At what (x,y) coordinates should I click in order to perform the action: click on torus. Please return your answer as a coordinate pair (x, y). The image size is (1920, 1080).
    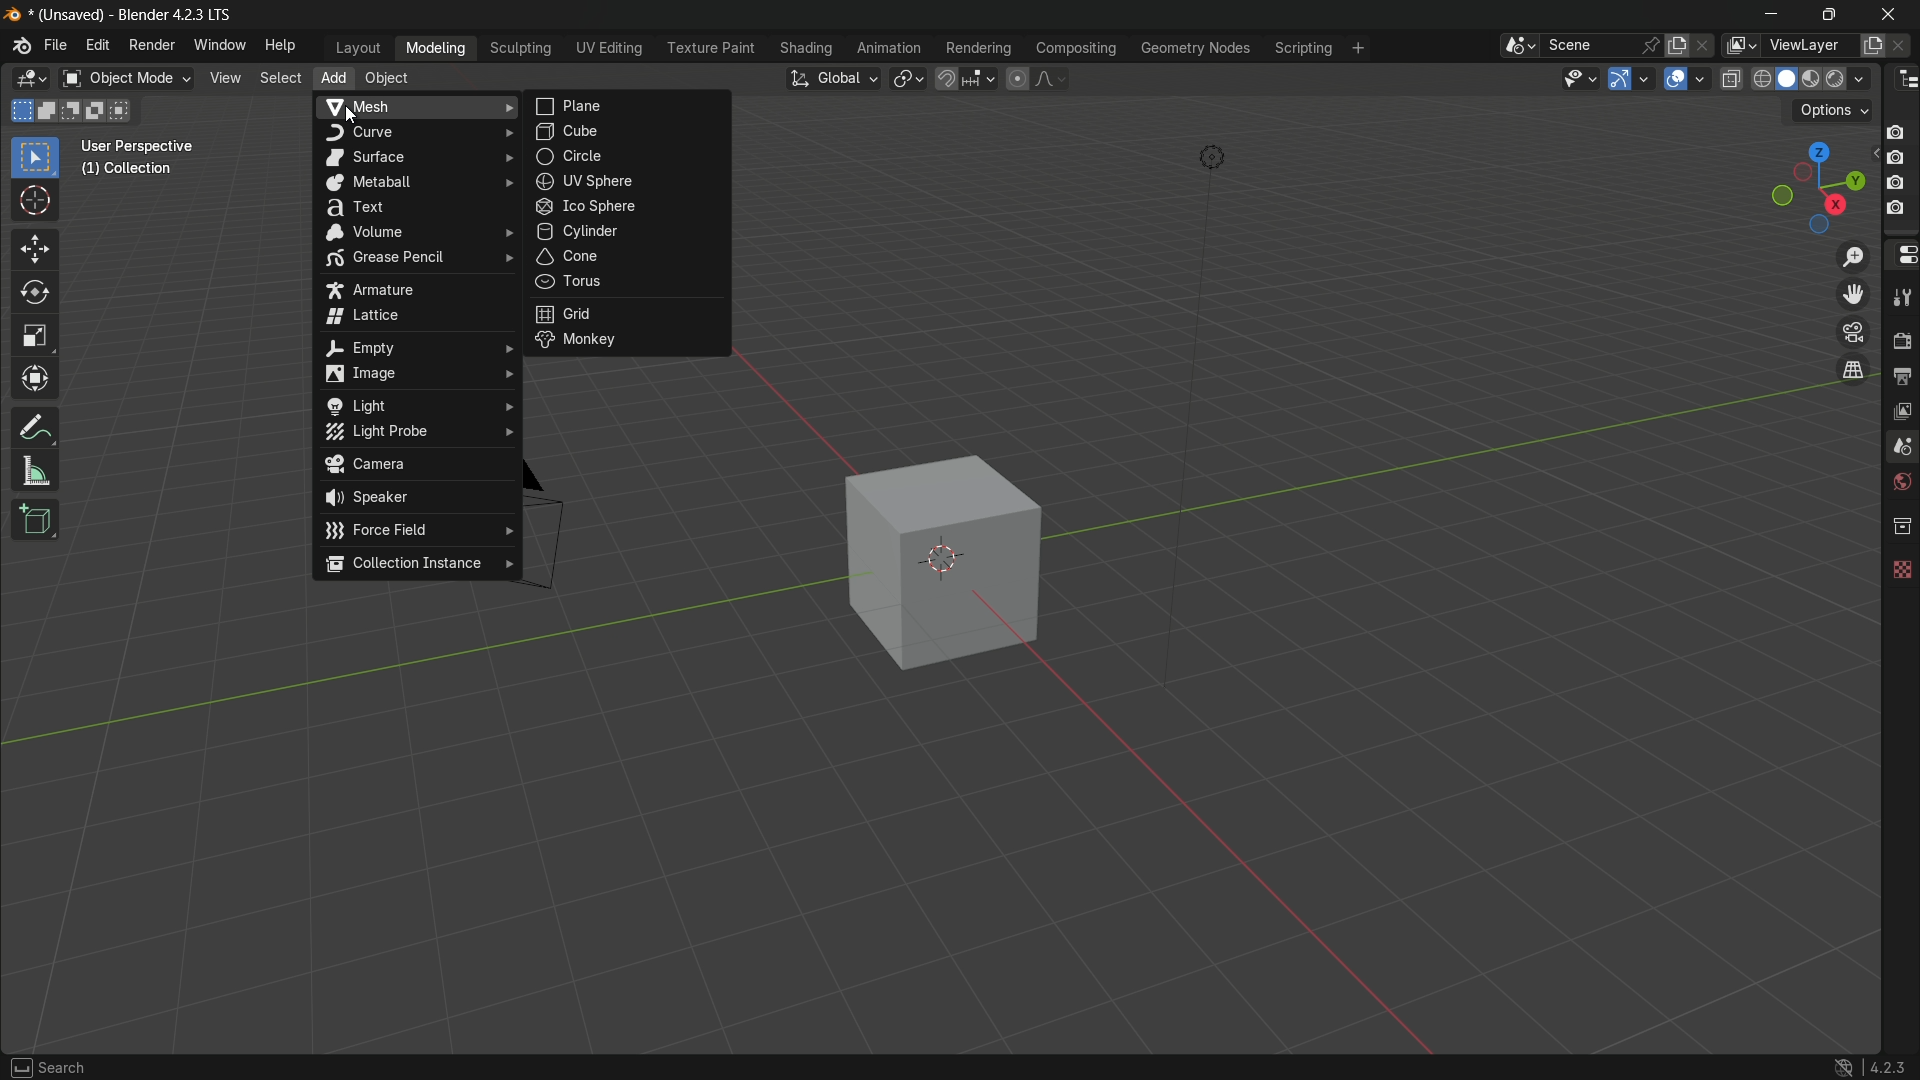
    Looking at the image, I should click on (629, 286).